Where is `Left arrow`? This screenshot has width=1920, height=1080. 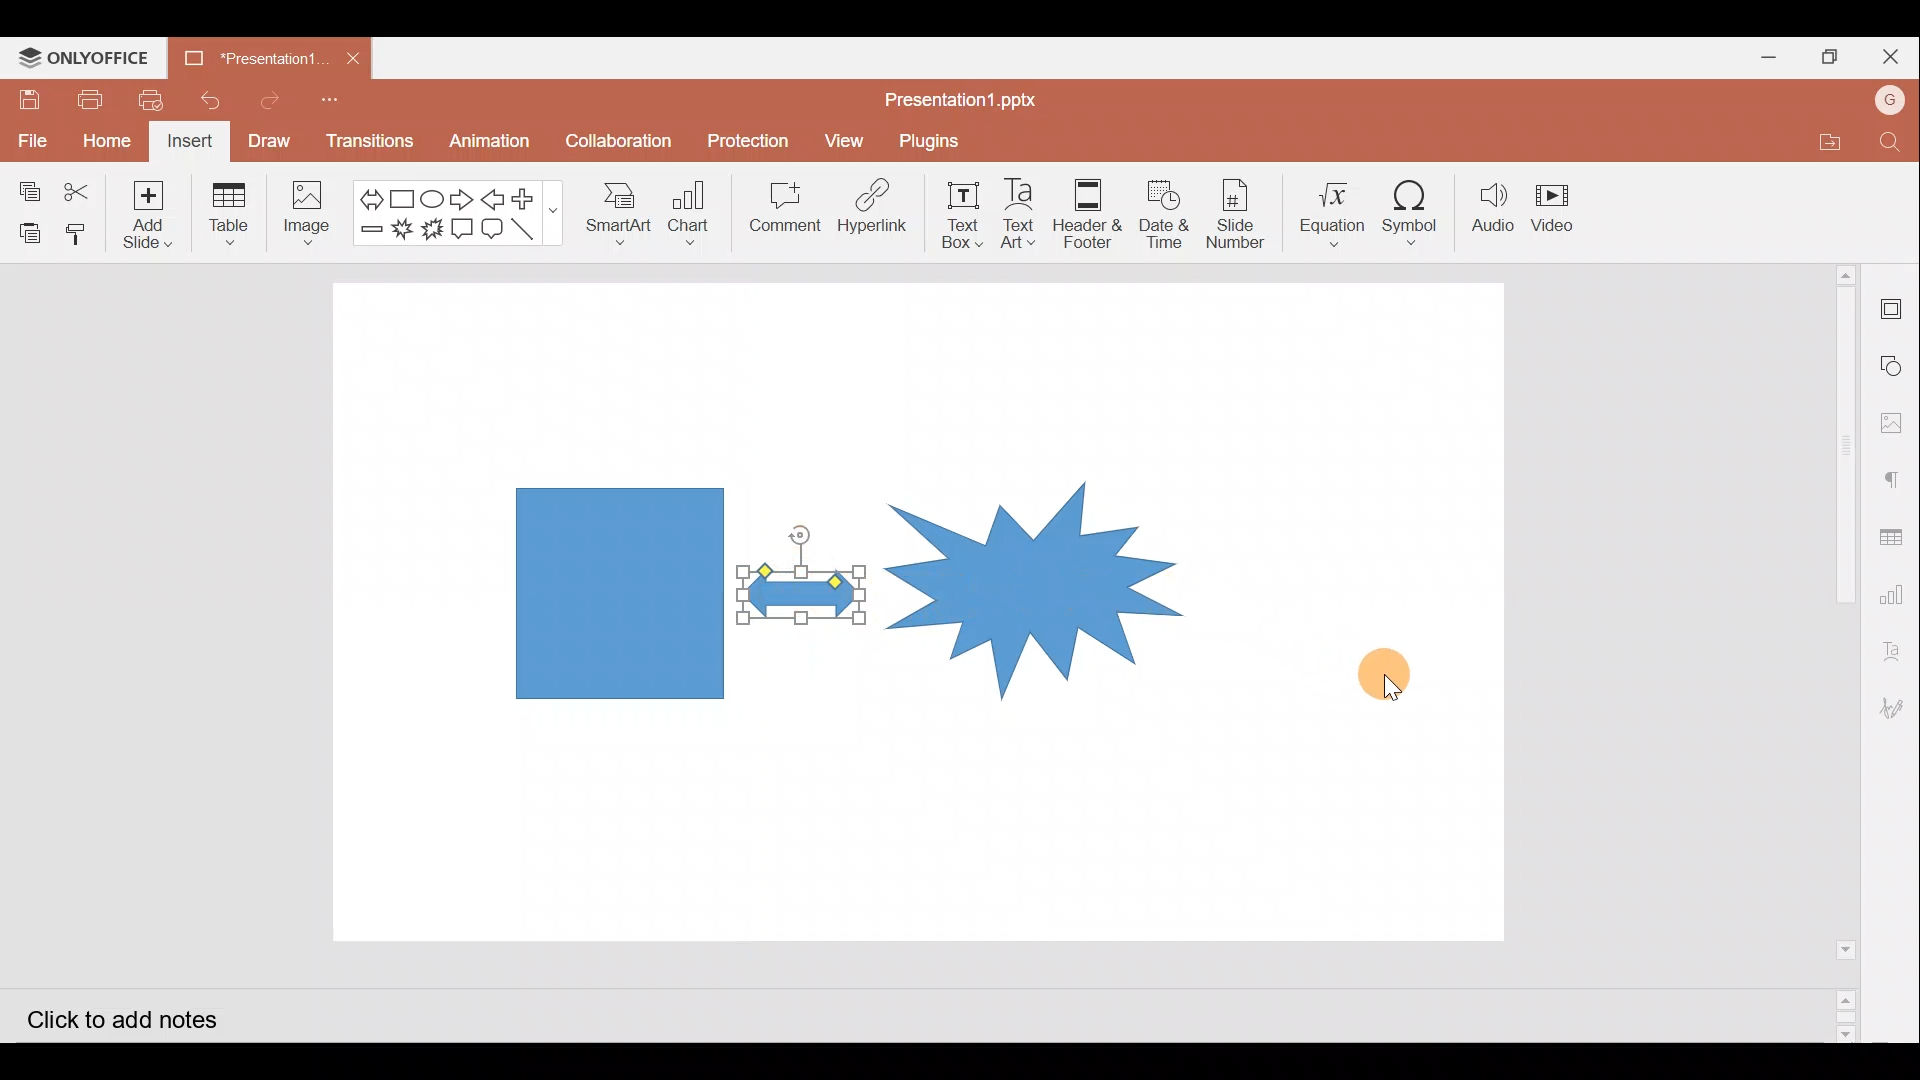
Left arrow is located at coordinates (497, 199).